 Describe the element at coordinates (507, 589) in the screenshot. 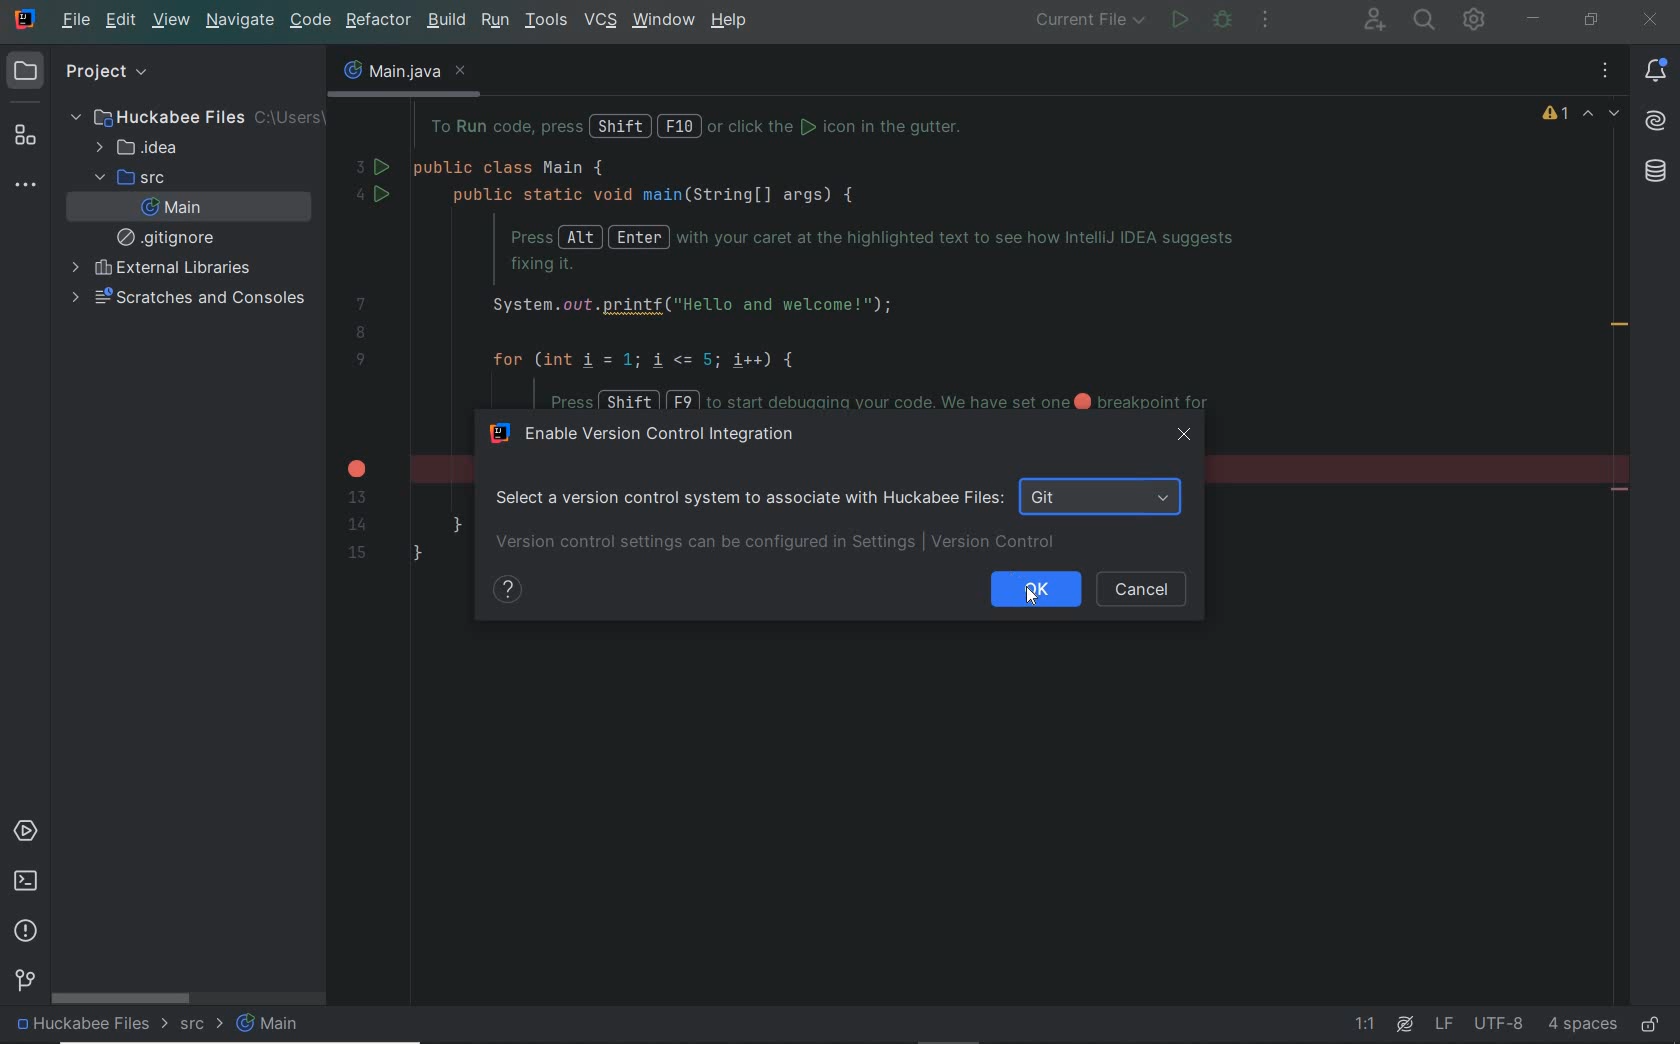

I see `show help contents` at that location.